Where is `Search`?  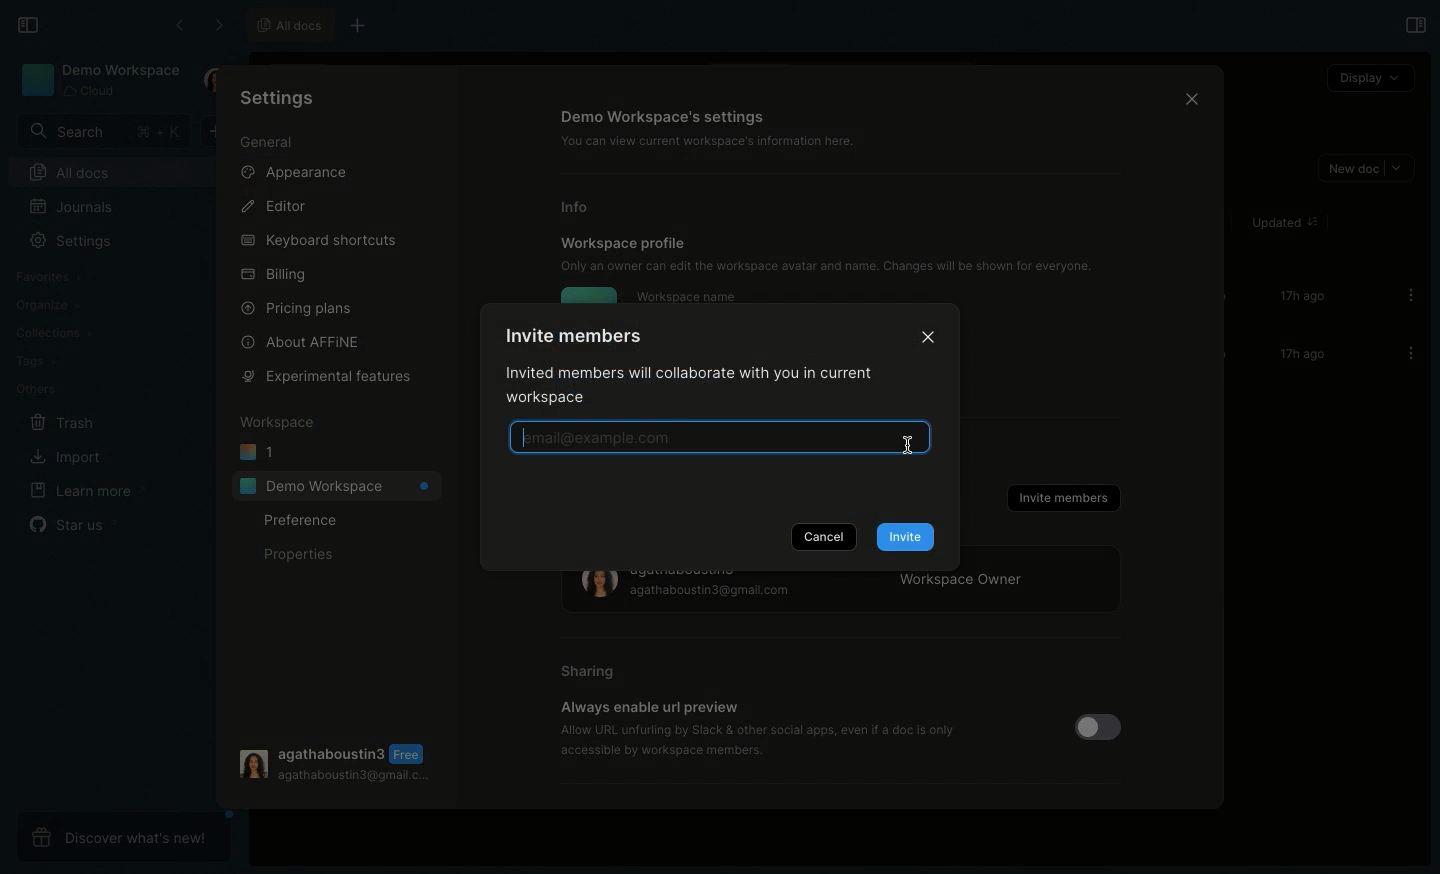 Search is located at coordinates (101, 131).